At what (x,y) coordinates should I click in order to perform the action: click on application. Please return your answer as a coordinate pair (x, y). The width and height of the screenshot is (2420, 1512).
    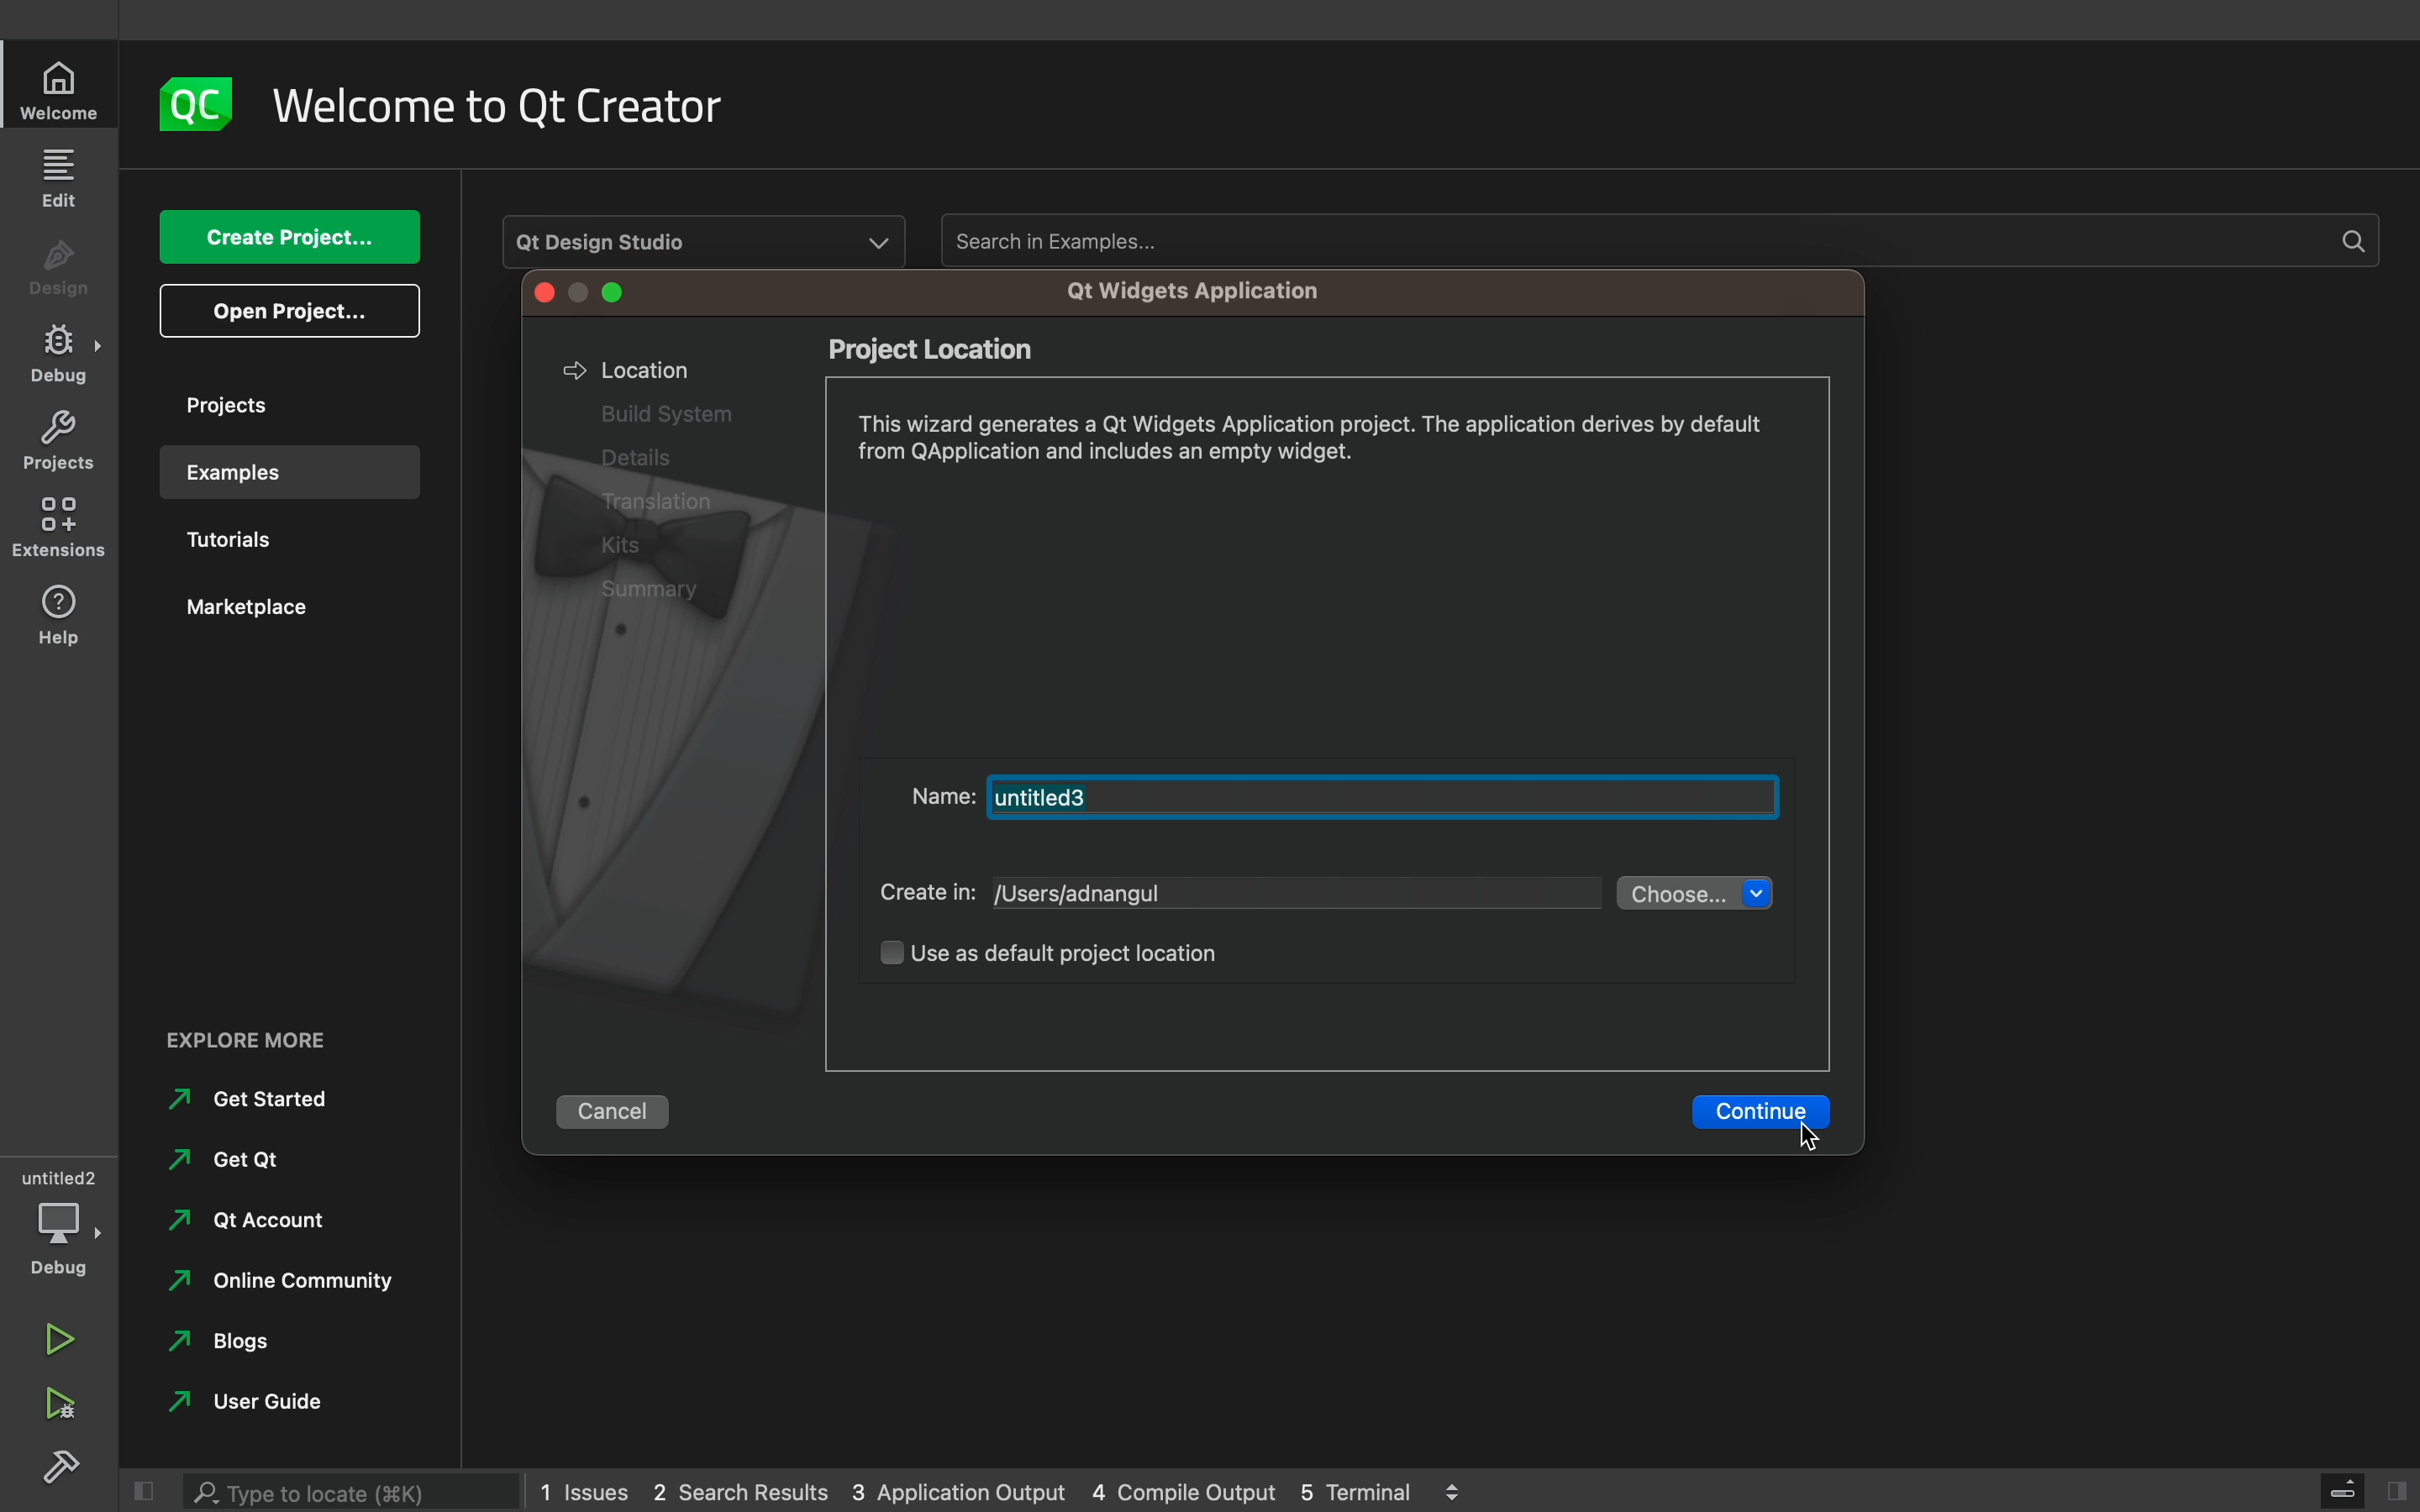
    Looking at the image, I should click on (1211, 293).